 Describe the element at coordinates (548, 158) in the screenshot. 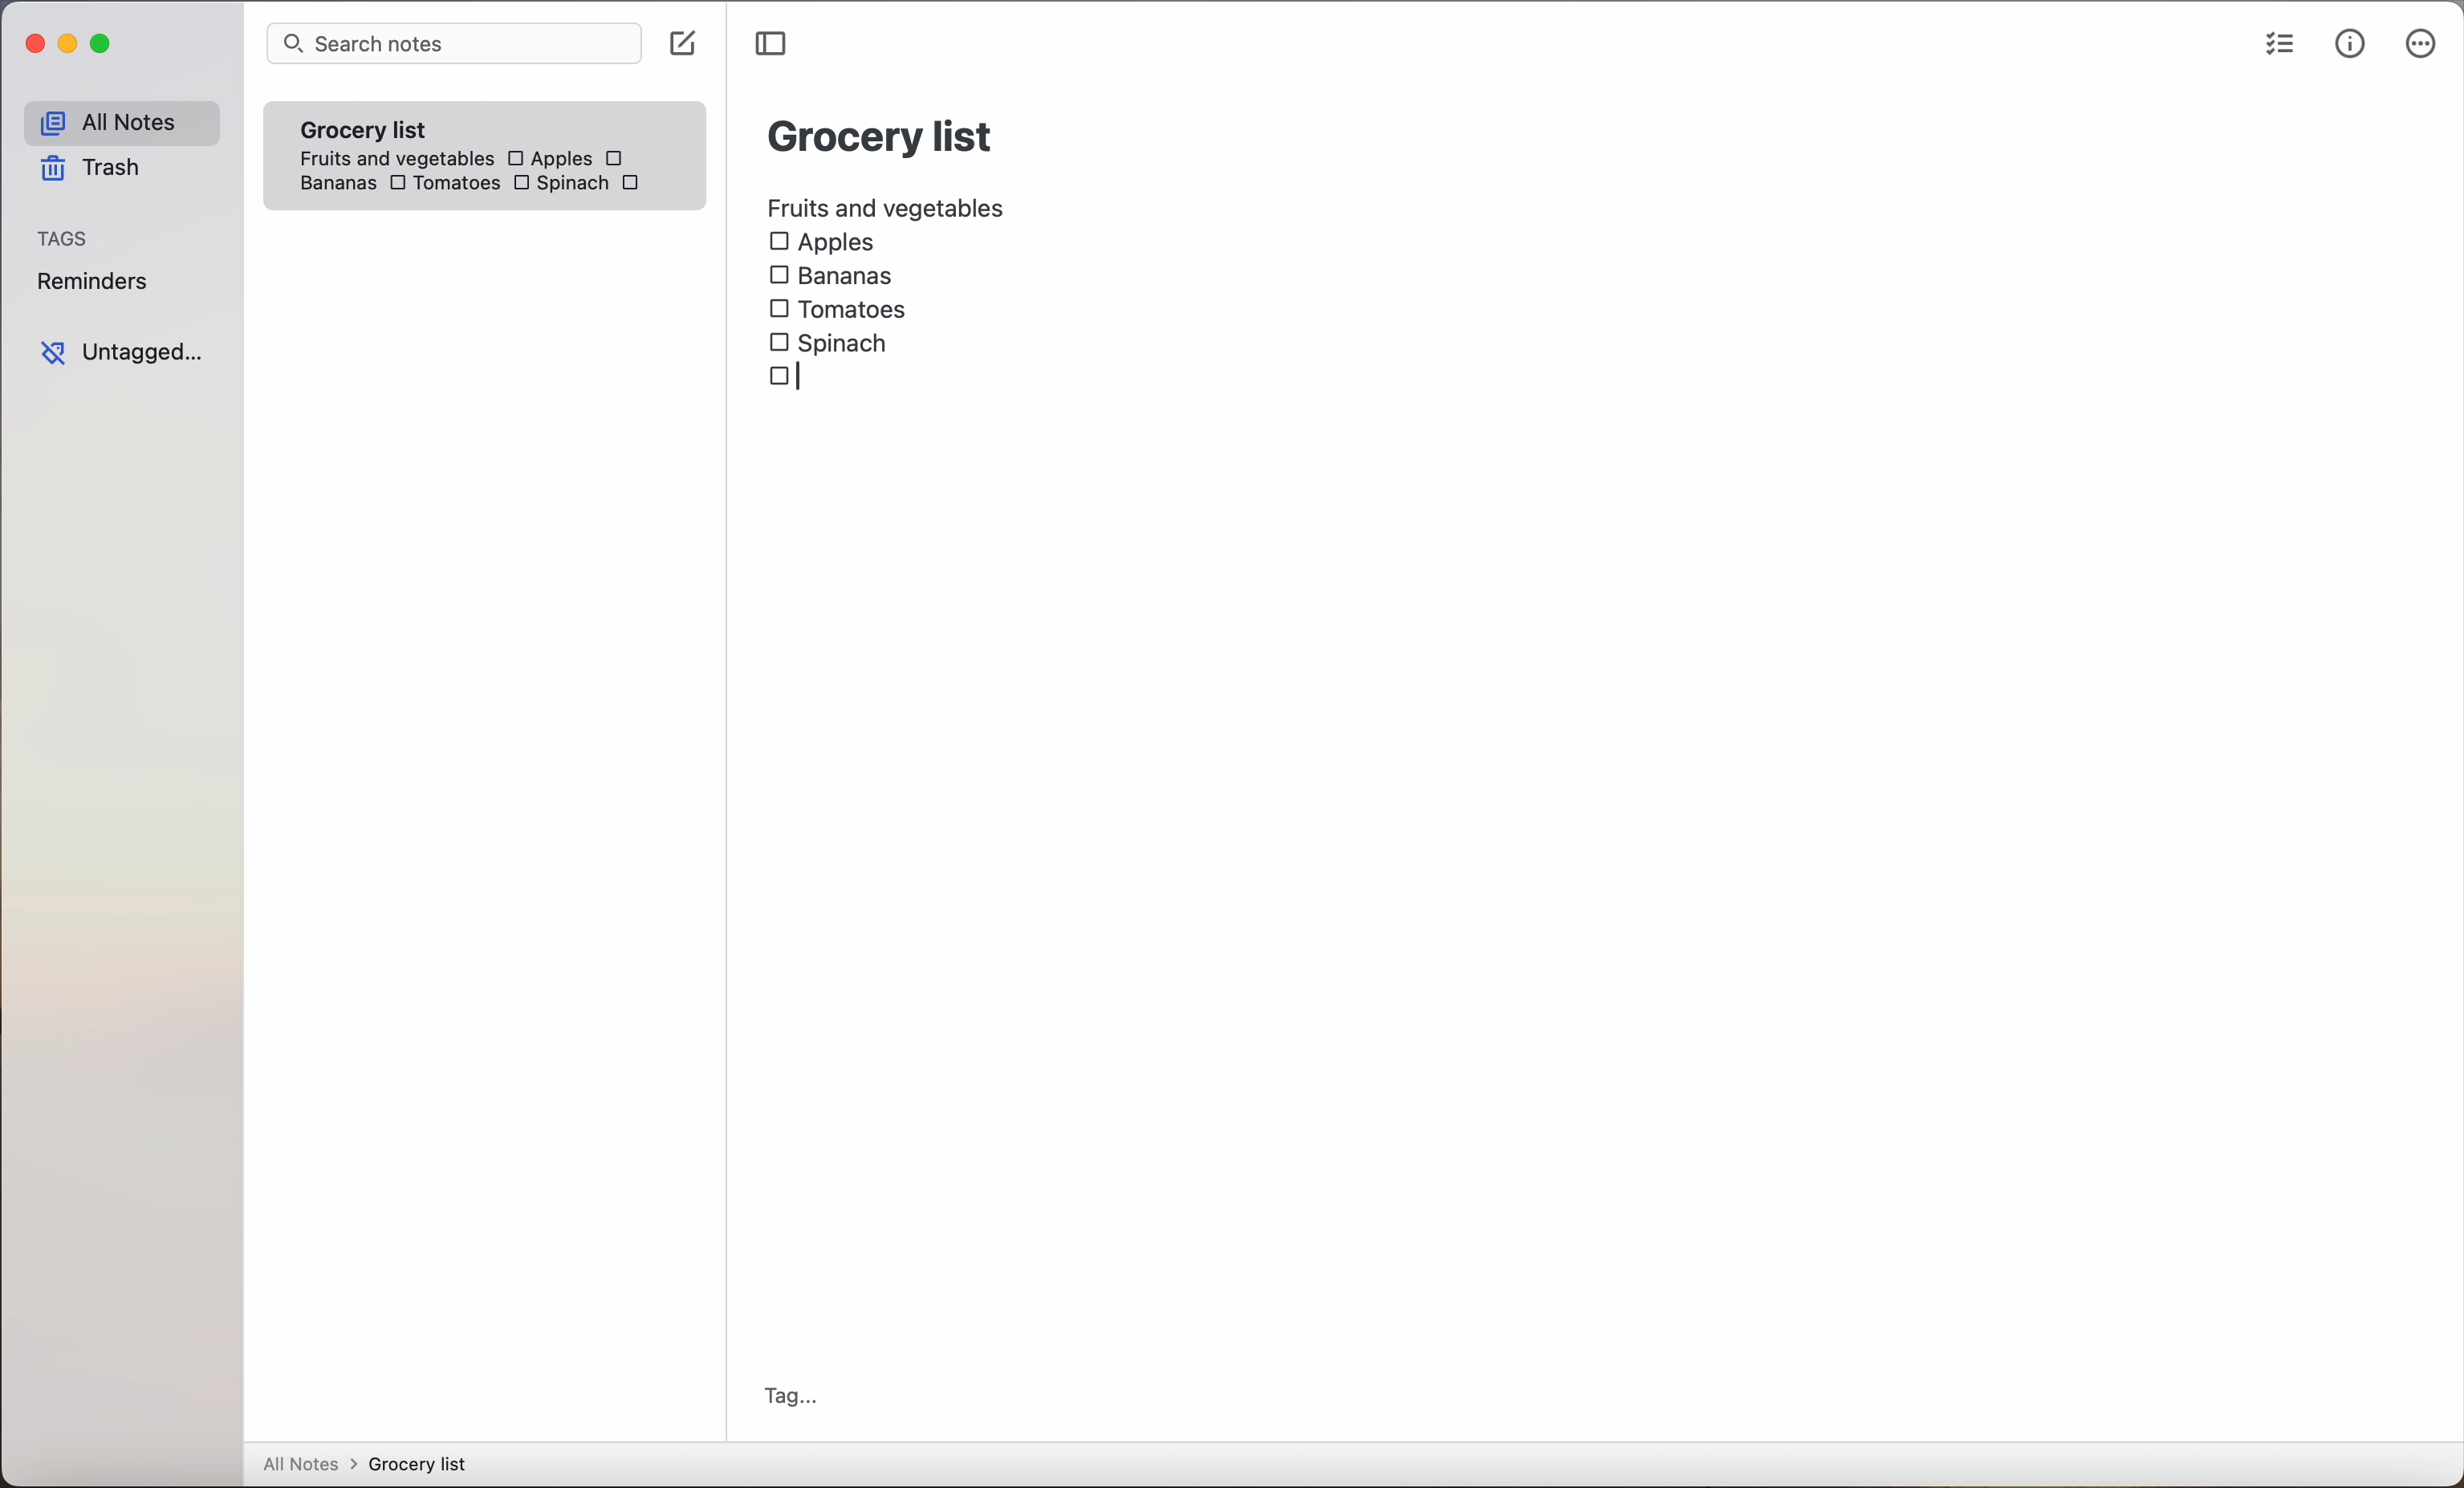

I see `Apples checkbox` at that location.